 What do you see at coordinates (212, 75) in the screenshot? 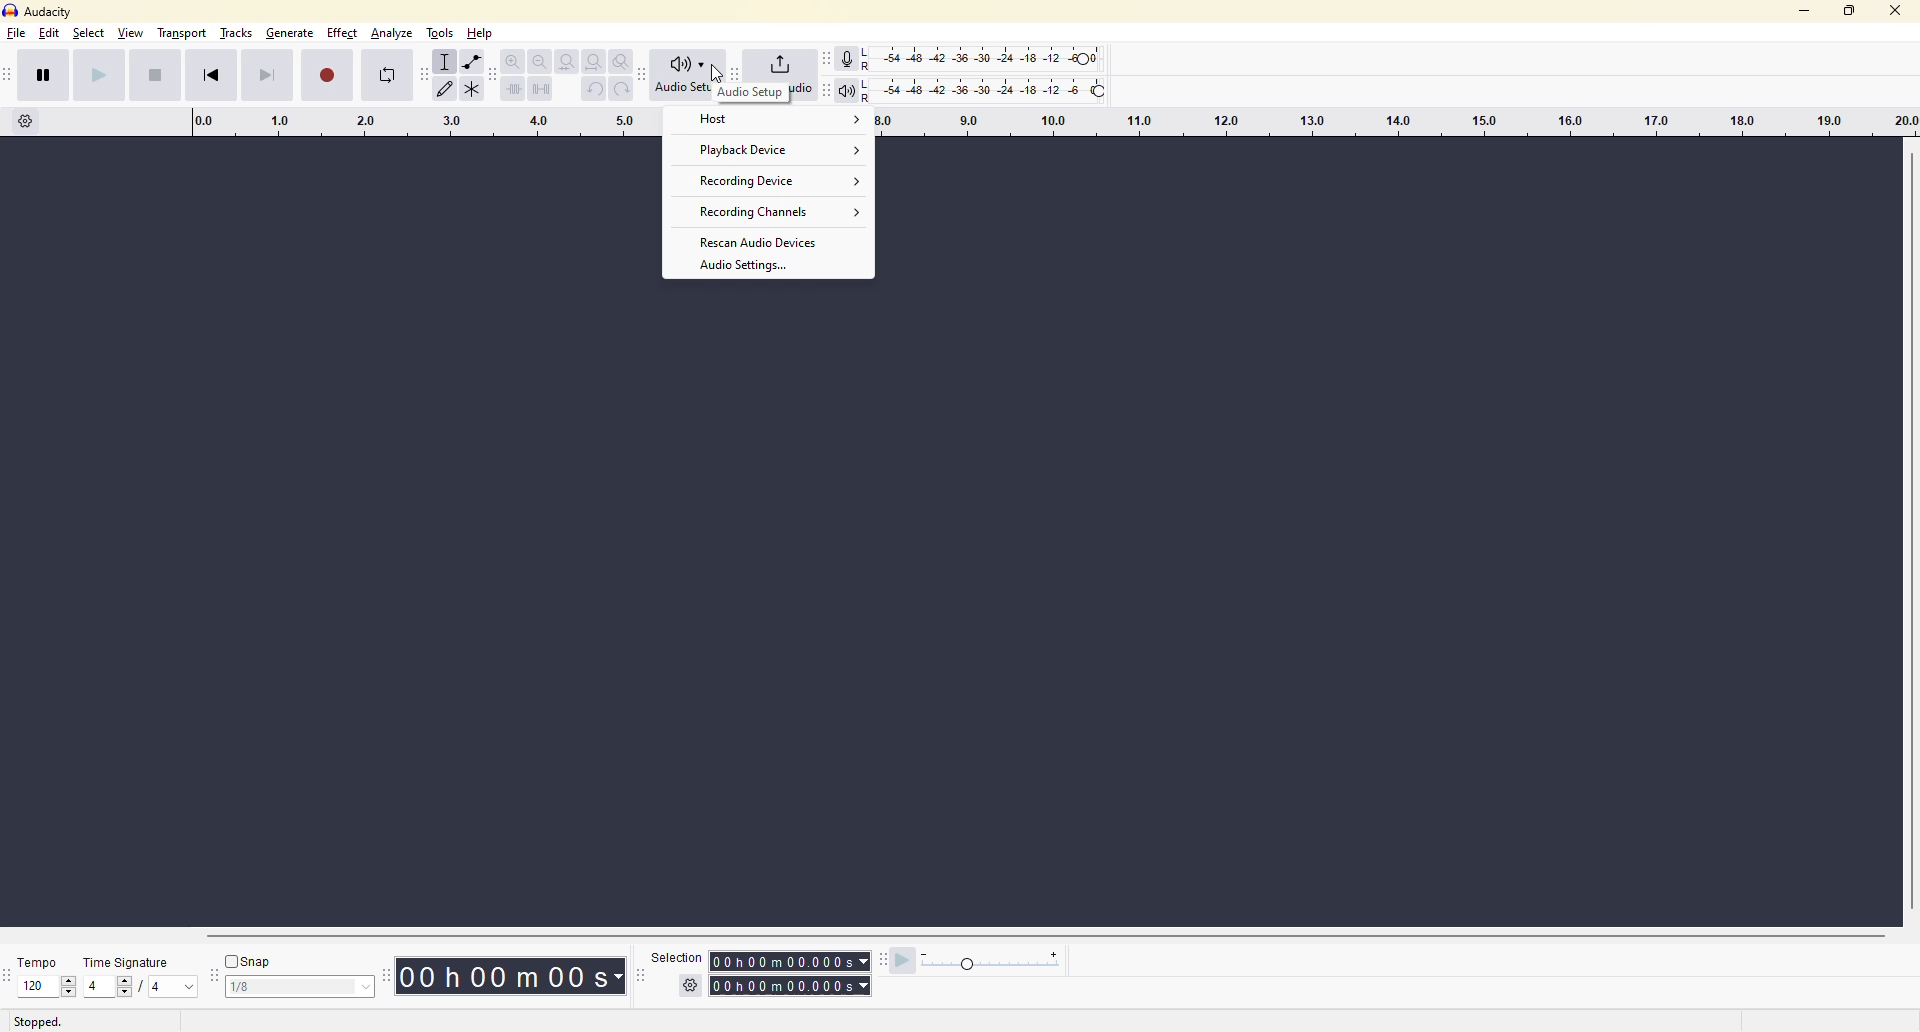
I see `skip to start` at bounding box center [212, 75].